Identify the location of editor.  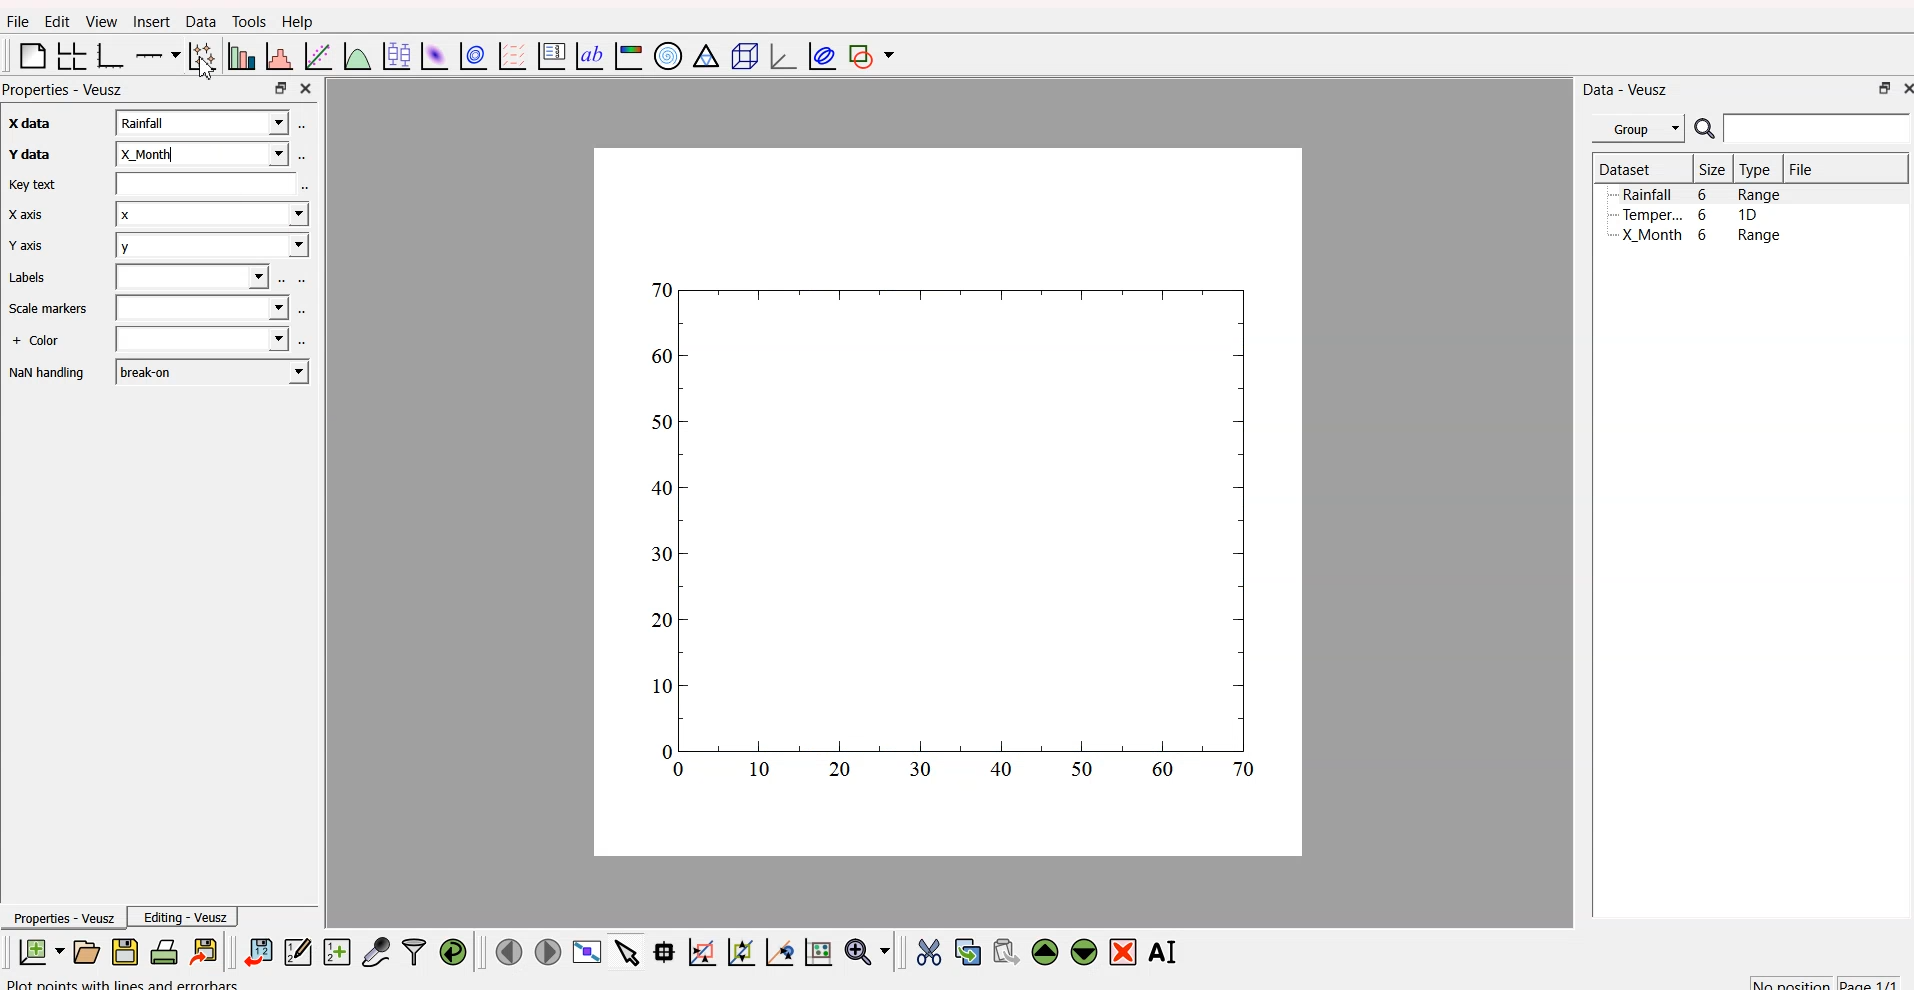
(298, 949).